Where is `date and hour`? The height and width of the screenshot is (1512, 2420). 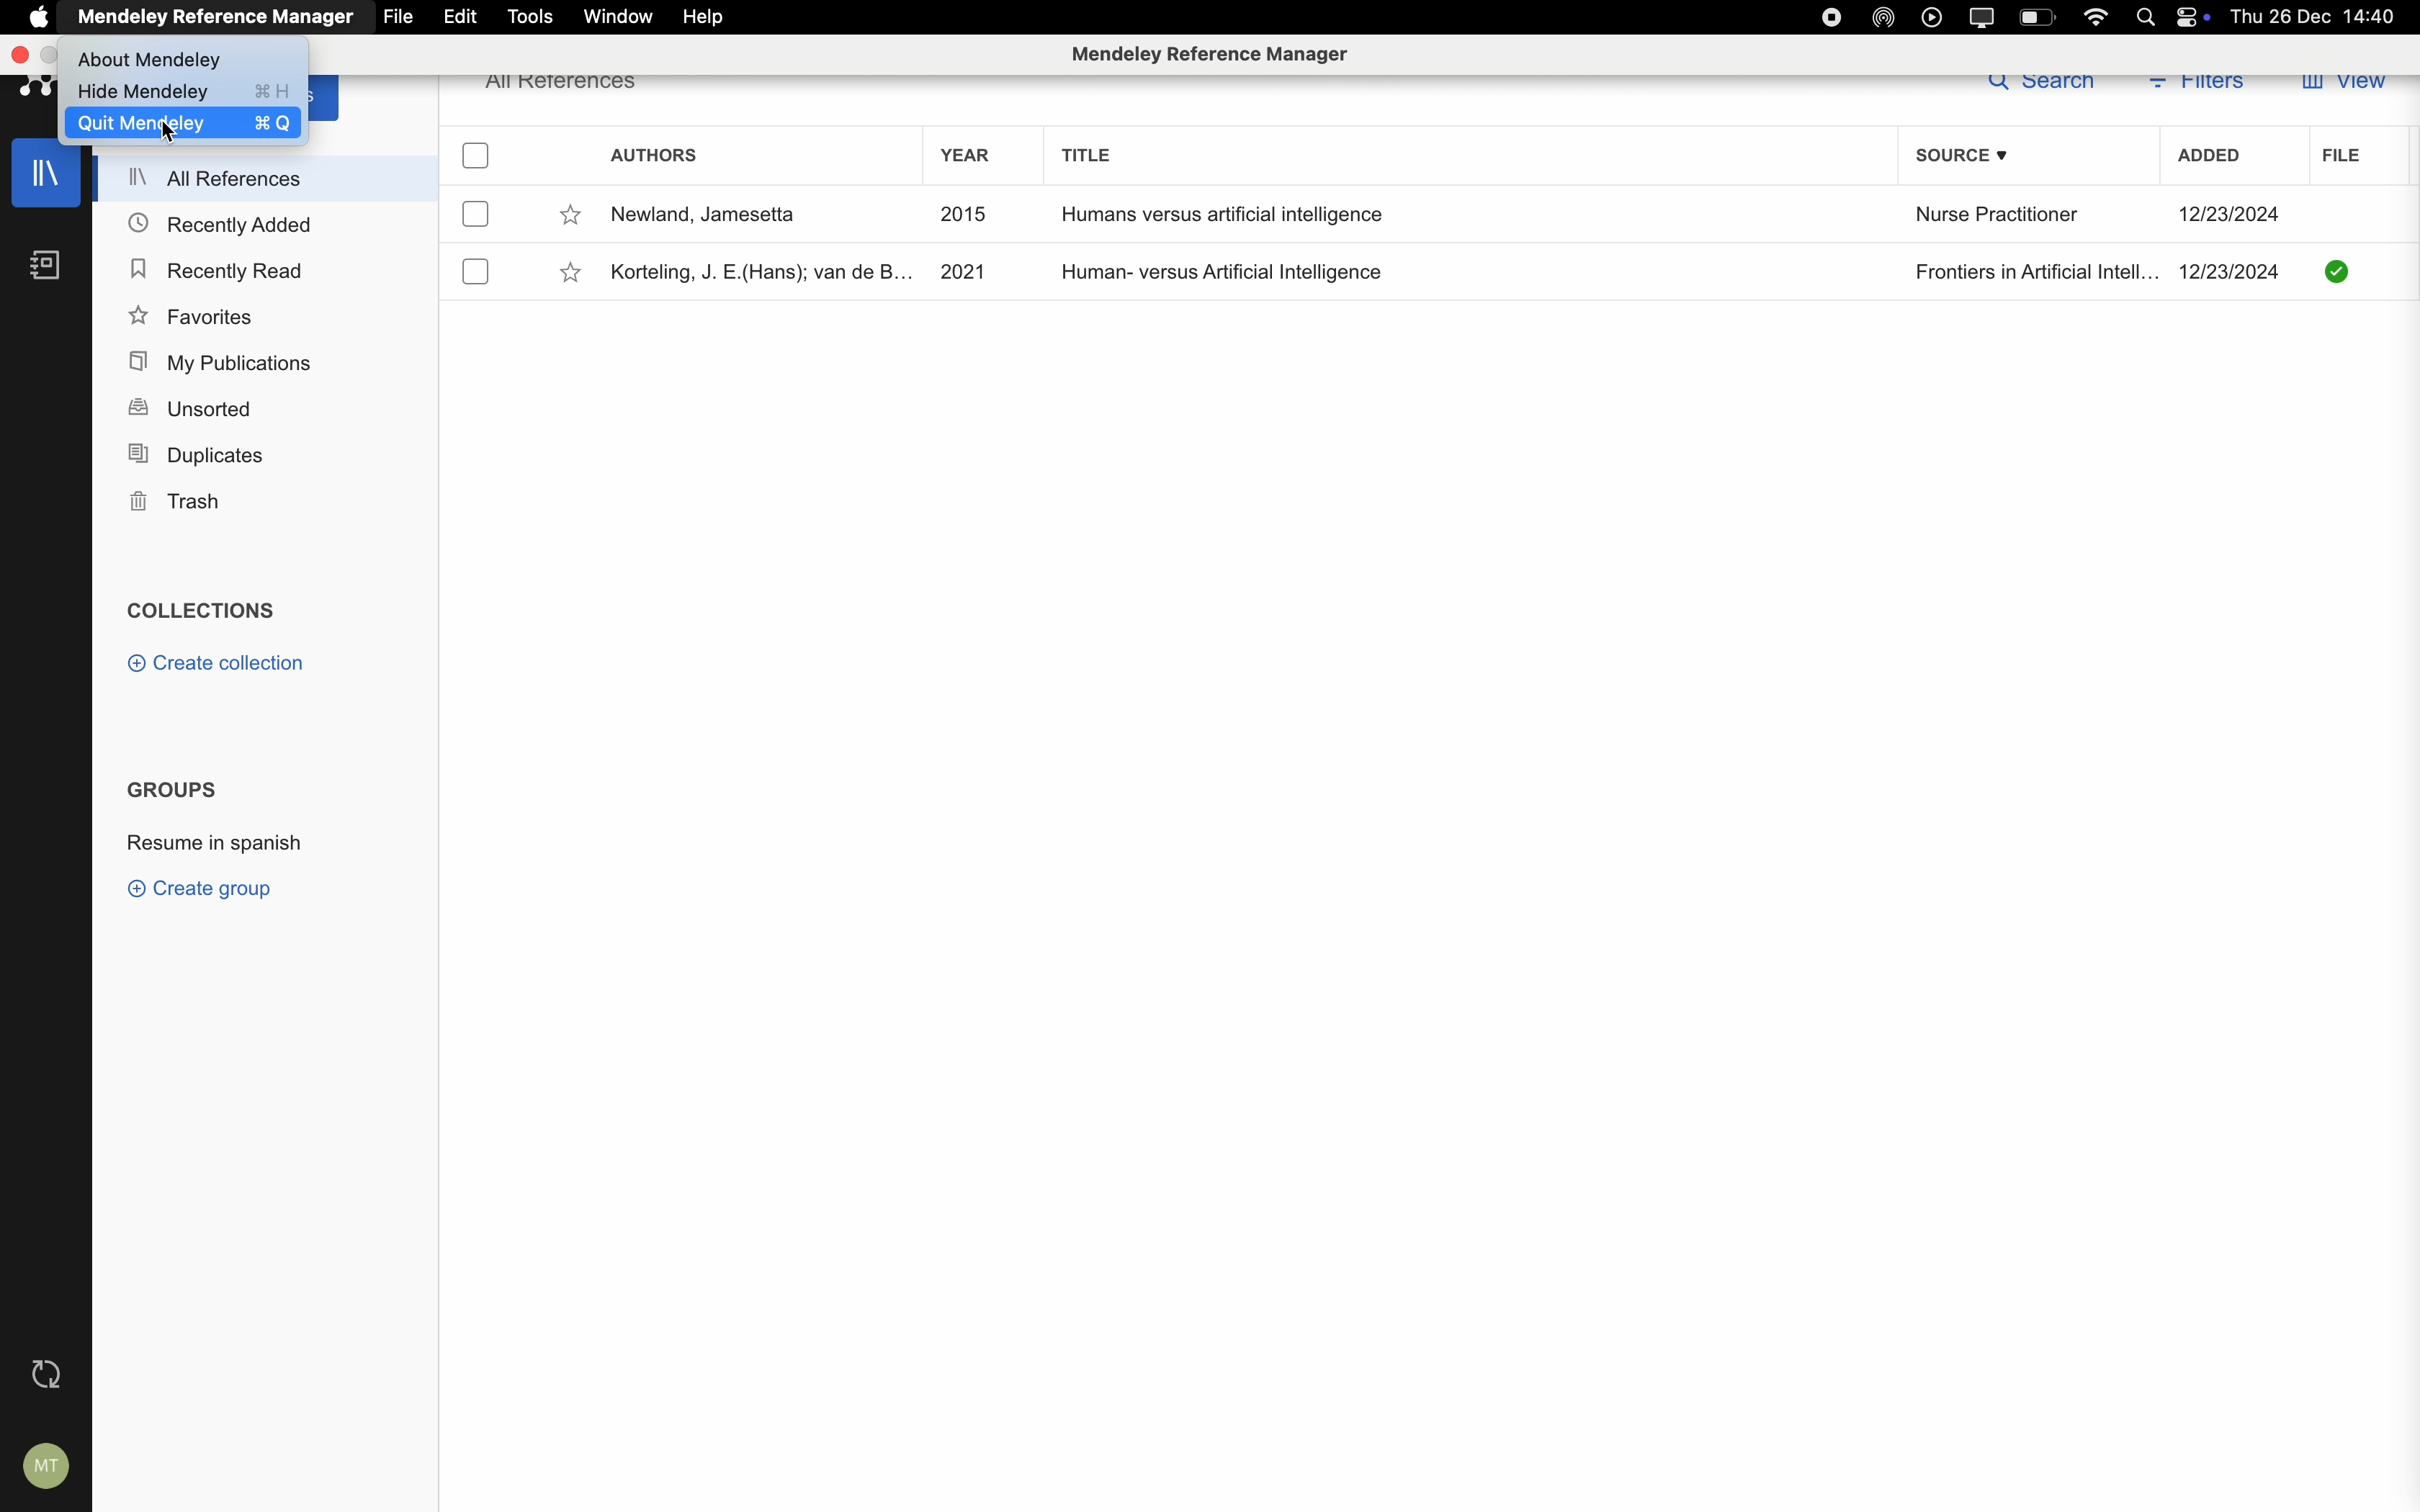 date and hour is located at coordinates (2320, 16).